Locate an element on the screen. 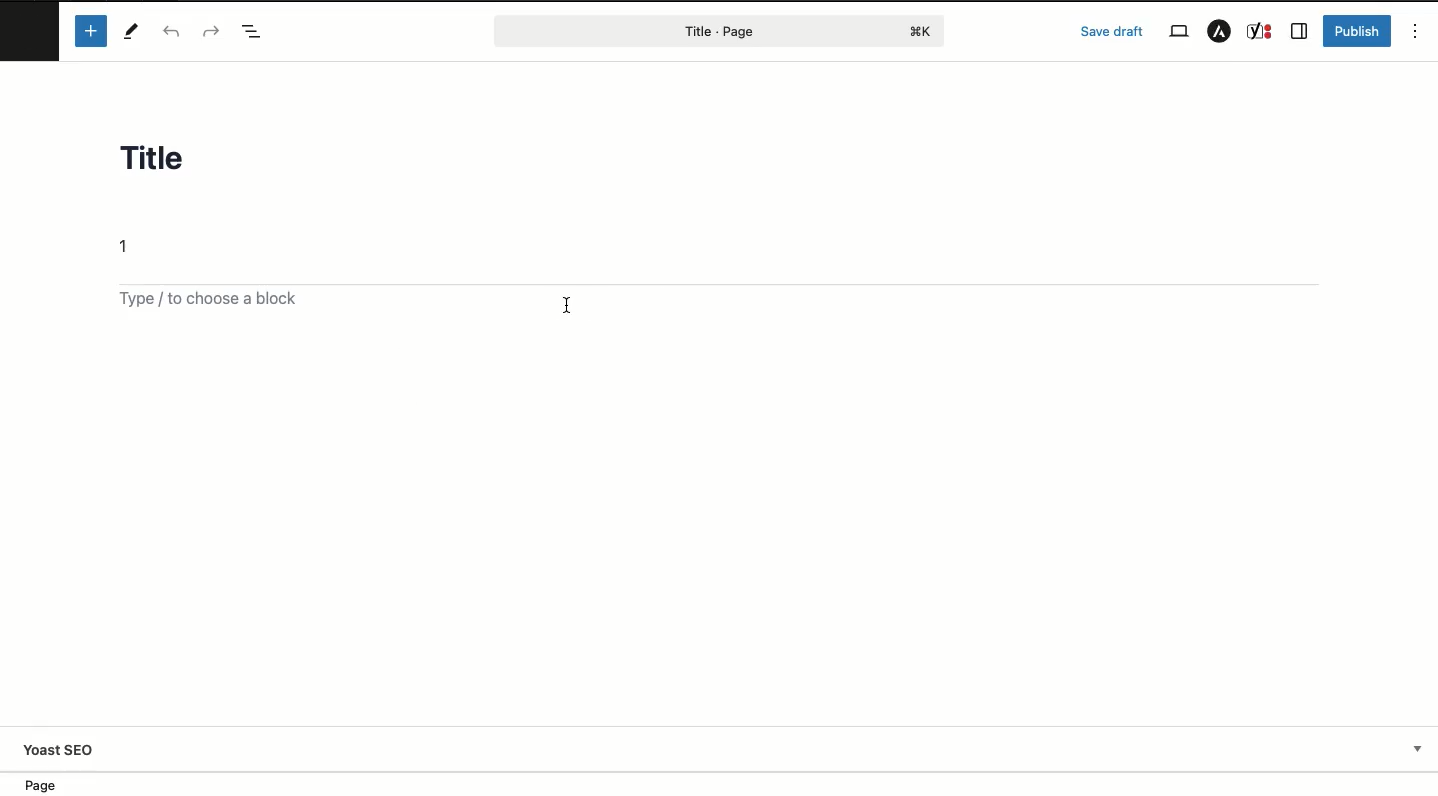 This screenshot has width=1438, height=796. Location is located at coordinates (110, 783).